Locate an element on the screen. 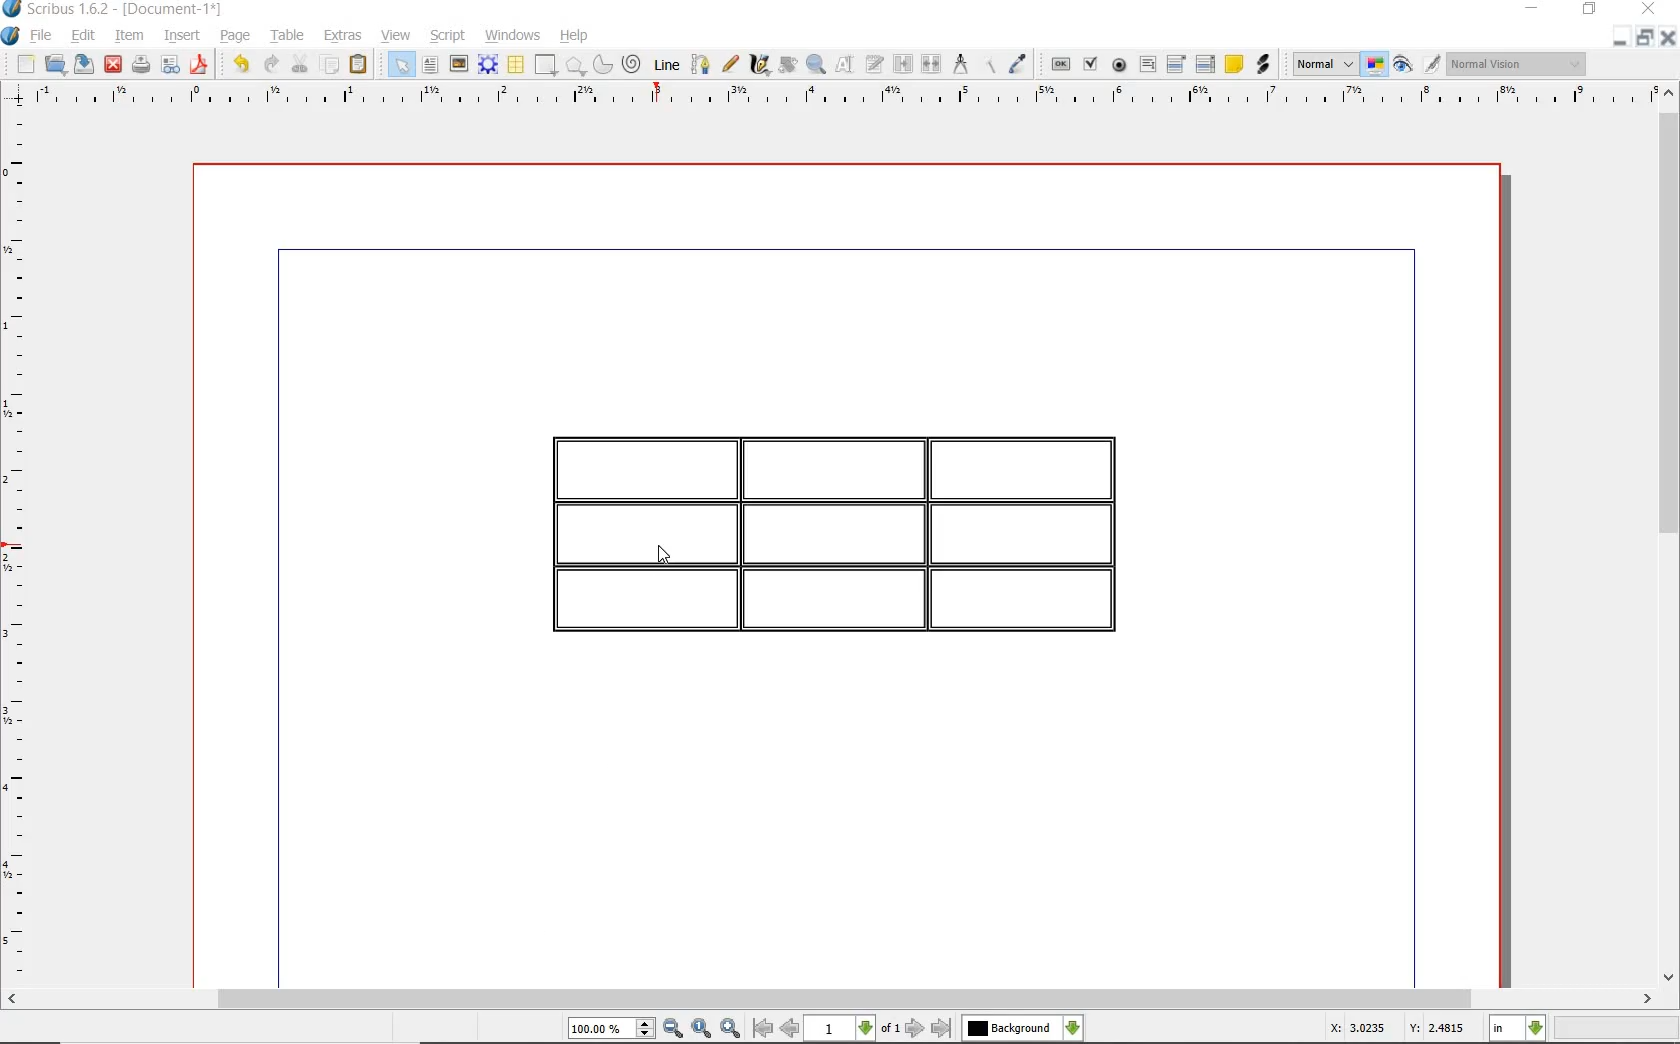 The height and width of the screenshot is (1044, 1680). select the current layer is located at coordinates (1024, 1026).